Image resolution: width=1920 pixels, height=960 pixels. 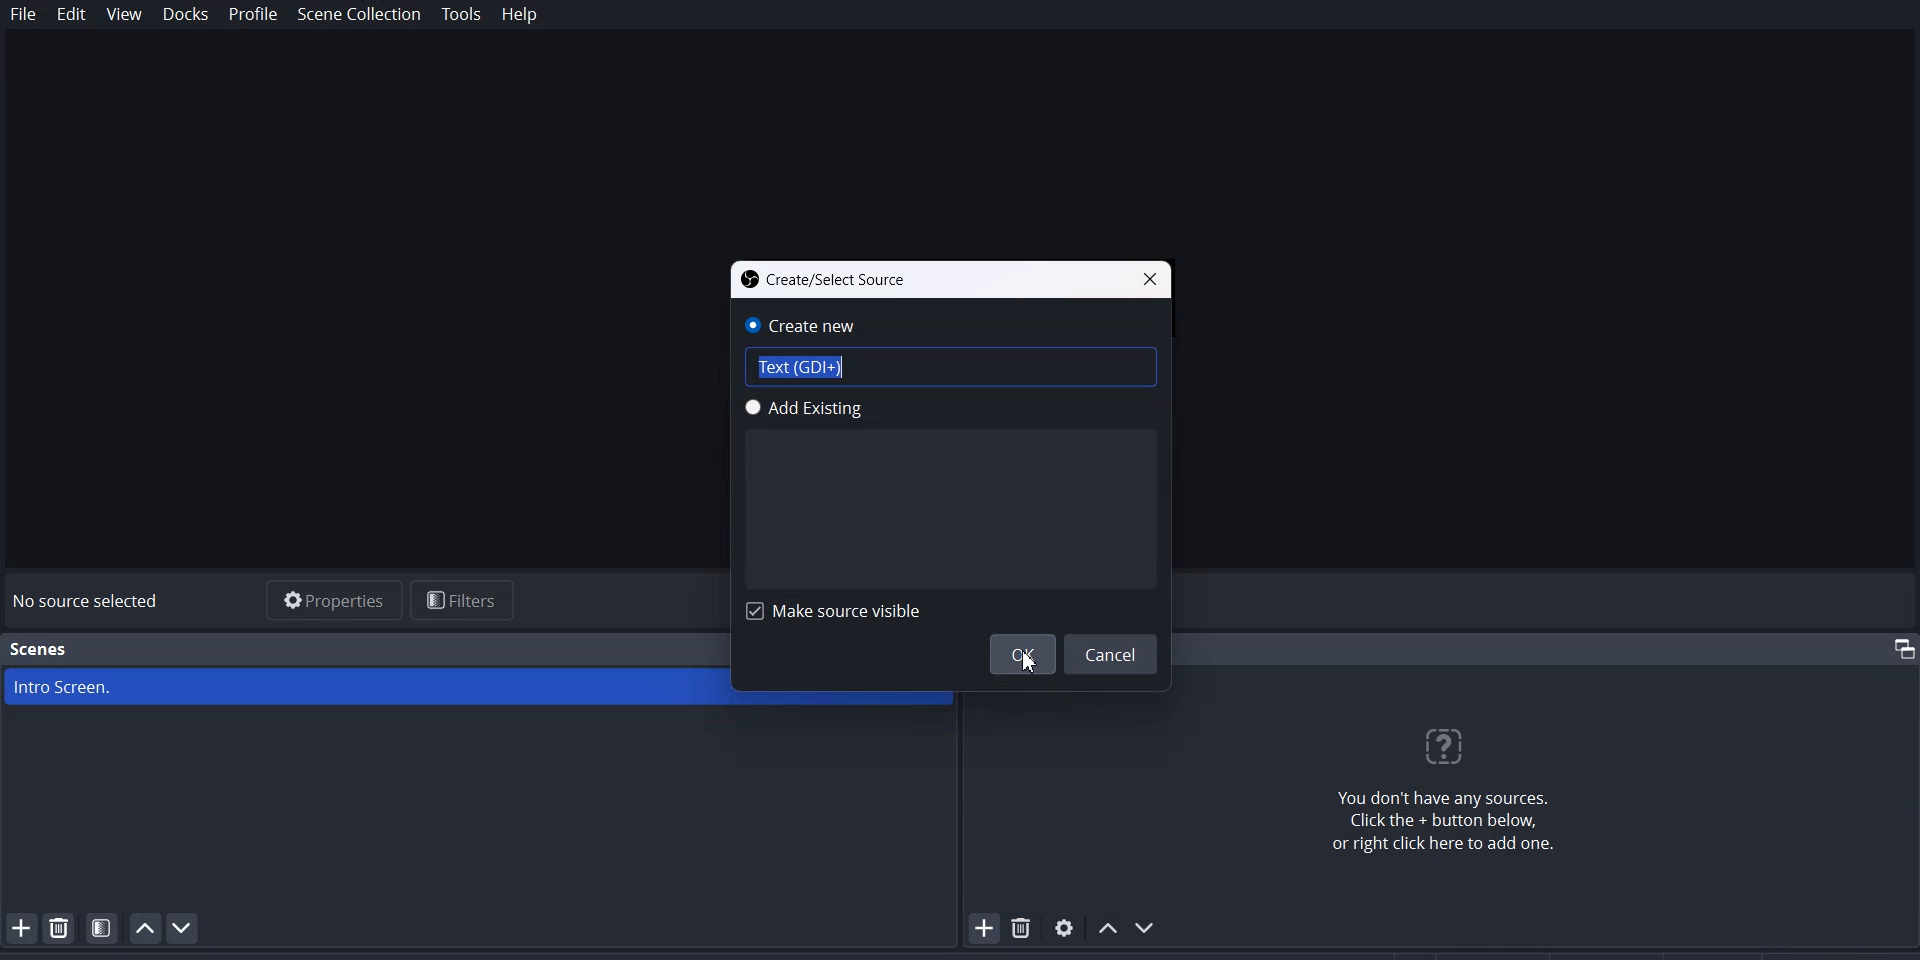 I want to click on Cancel, so click(x=1116, y=653).